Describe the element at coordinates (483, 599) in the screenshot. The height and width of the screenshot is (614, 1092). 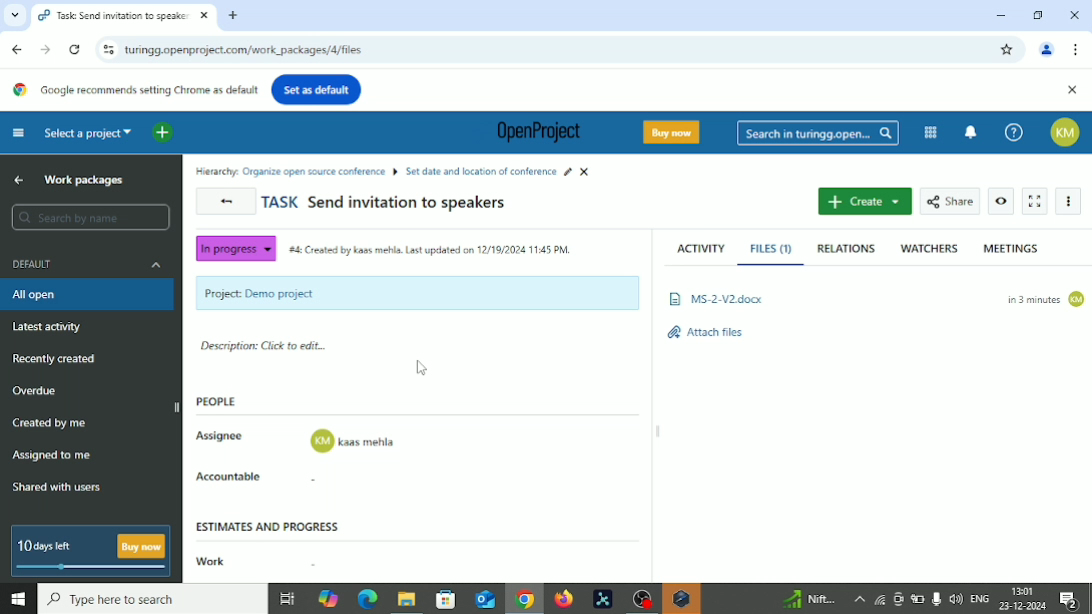
I see `Outlook` at that location.